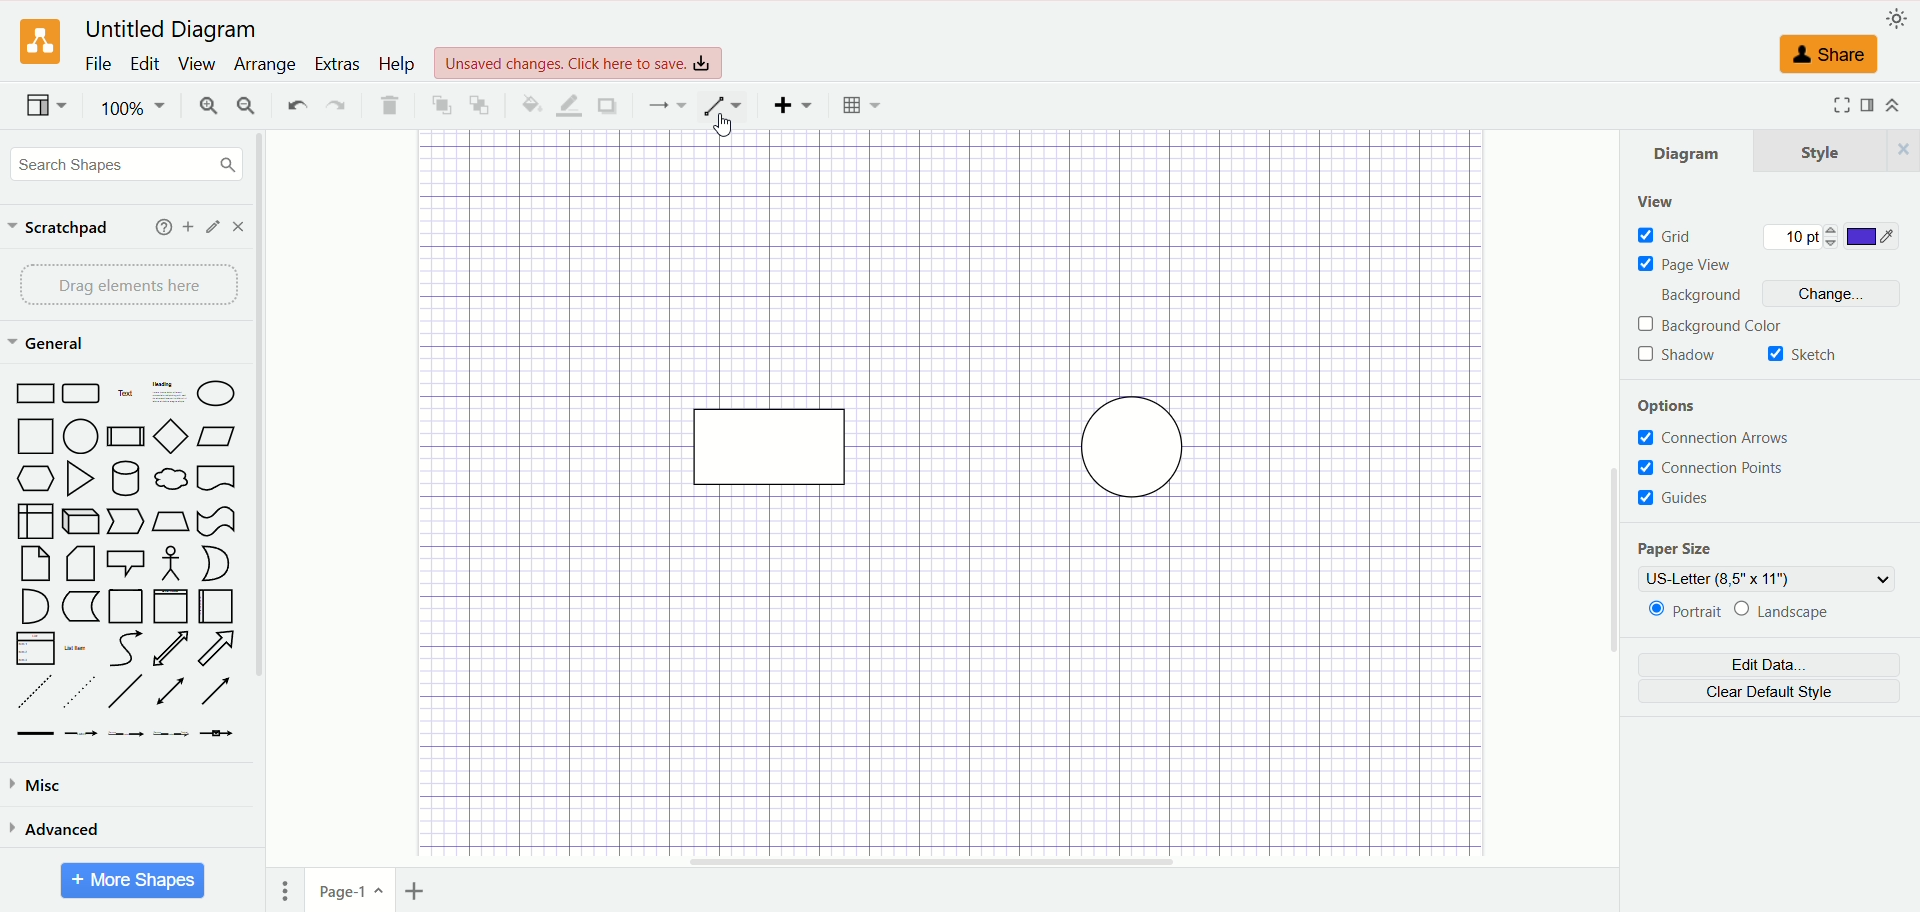 The image size is (1920, 912). I want to click on Fullscreen, so click(1837, 106).